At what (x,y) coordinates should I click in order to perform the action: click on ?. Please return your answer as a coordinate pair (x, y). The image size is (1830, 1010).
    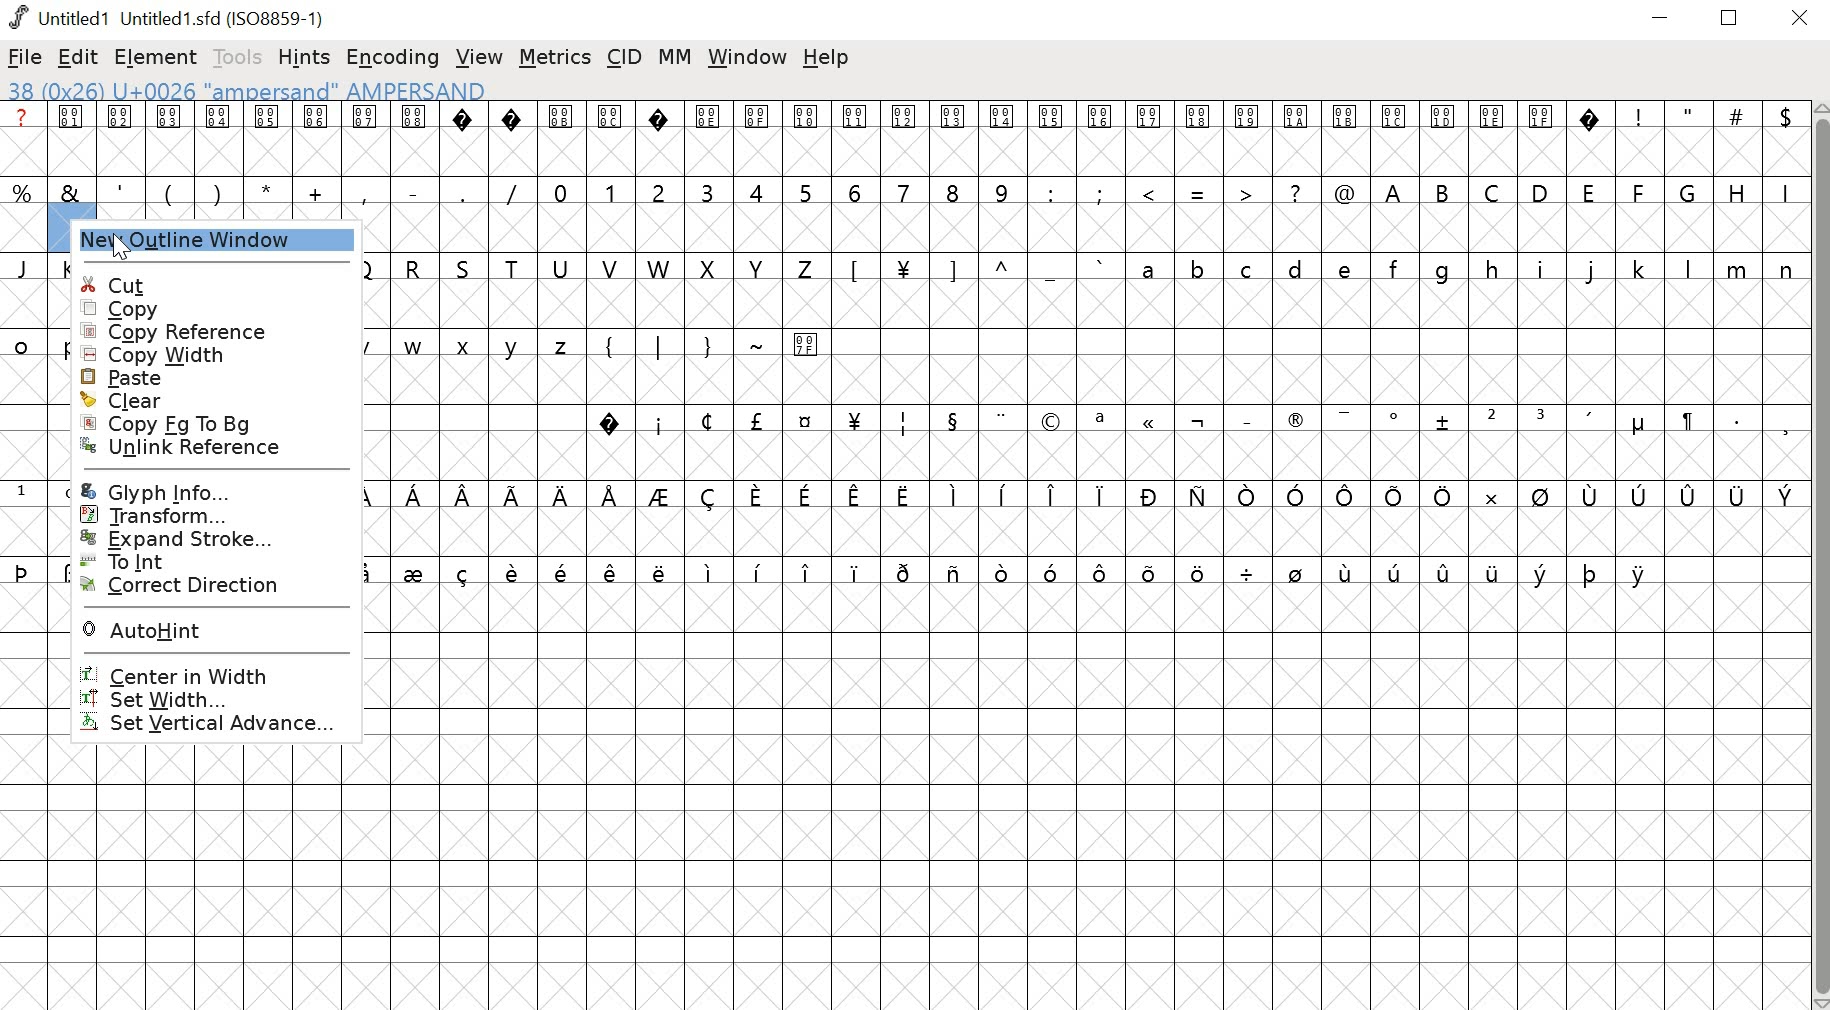
    Looking at the image, I should click on (610, 419).